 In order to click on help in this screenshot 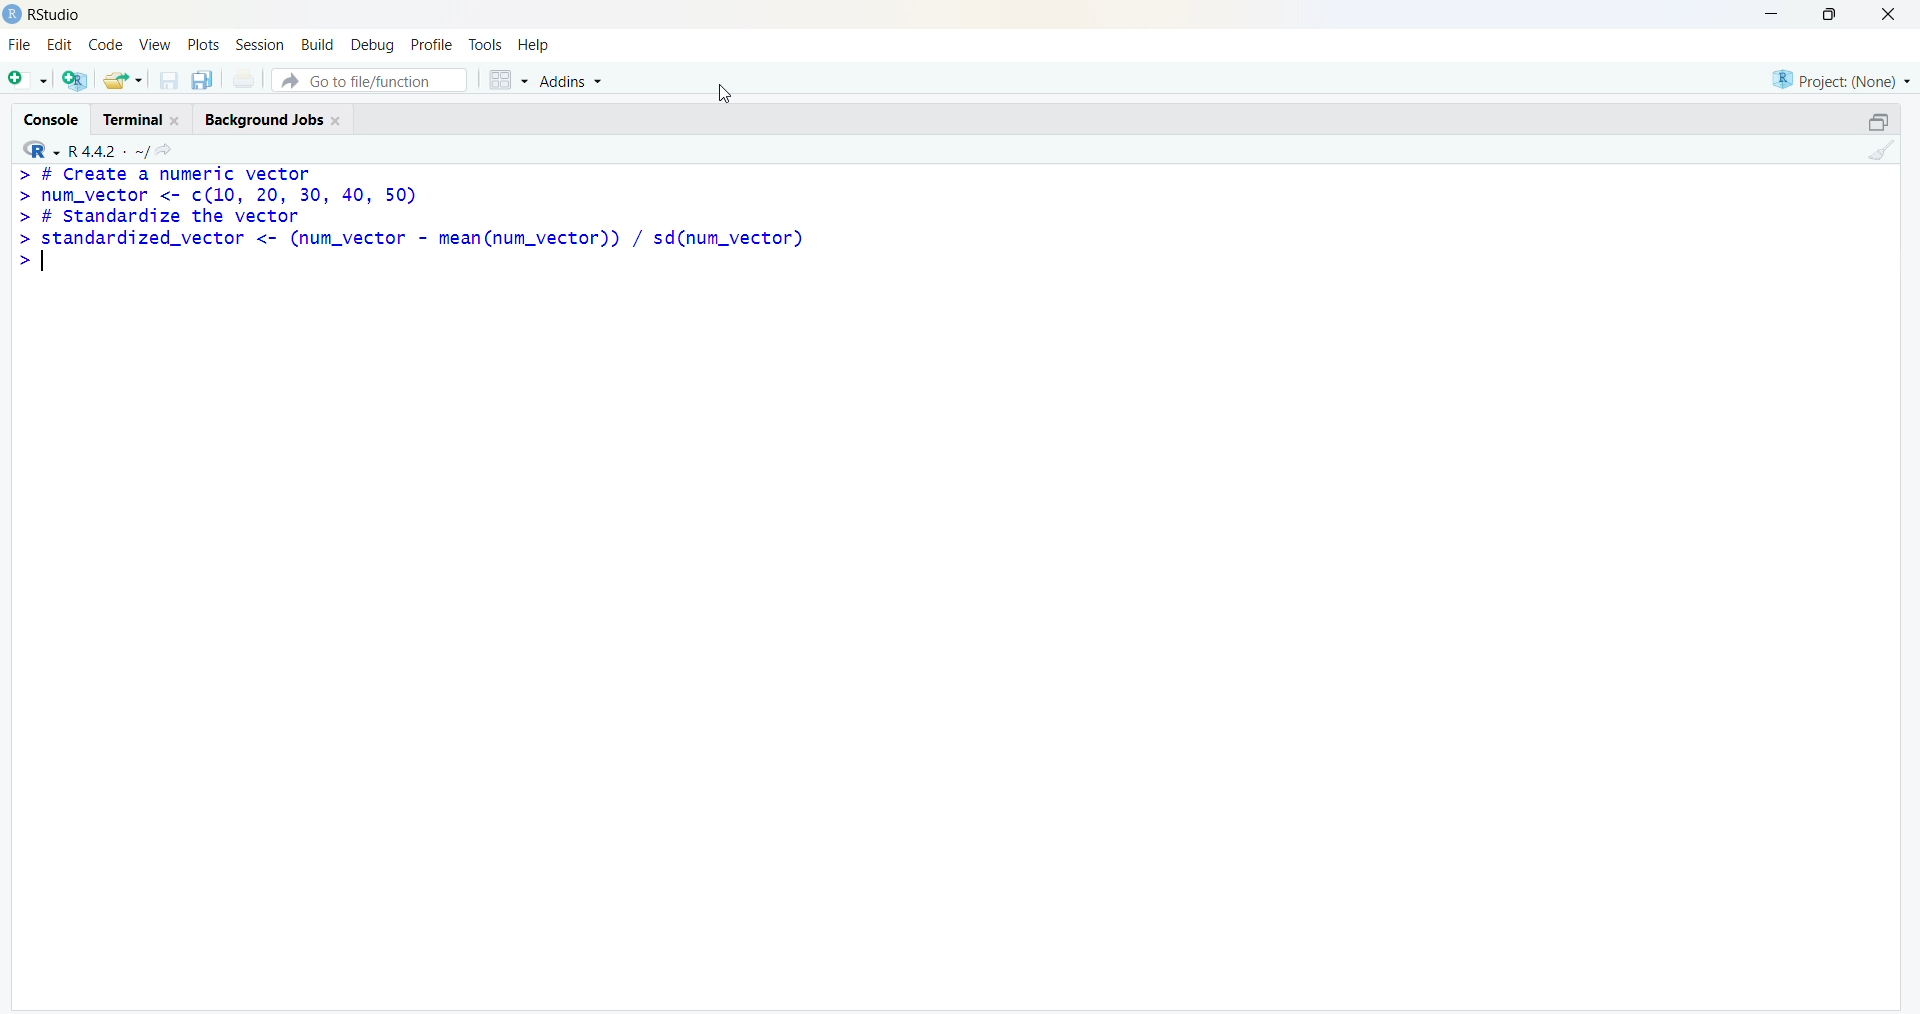, I will do `click(534, 46)`.